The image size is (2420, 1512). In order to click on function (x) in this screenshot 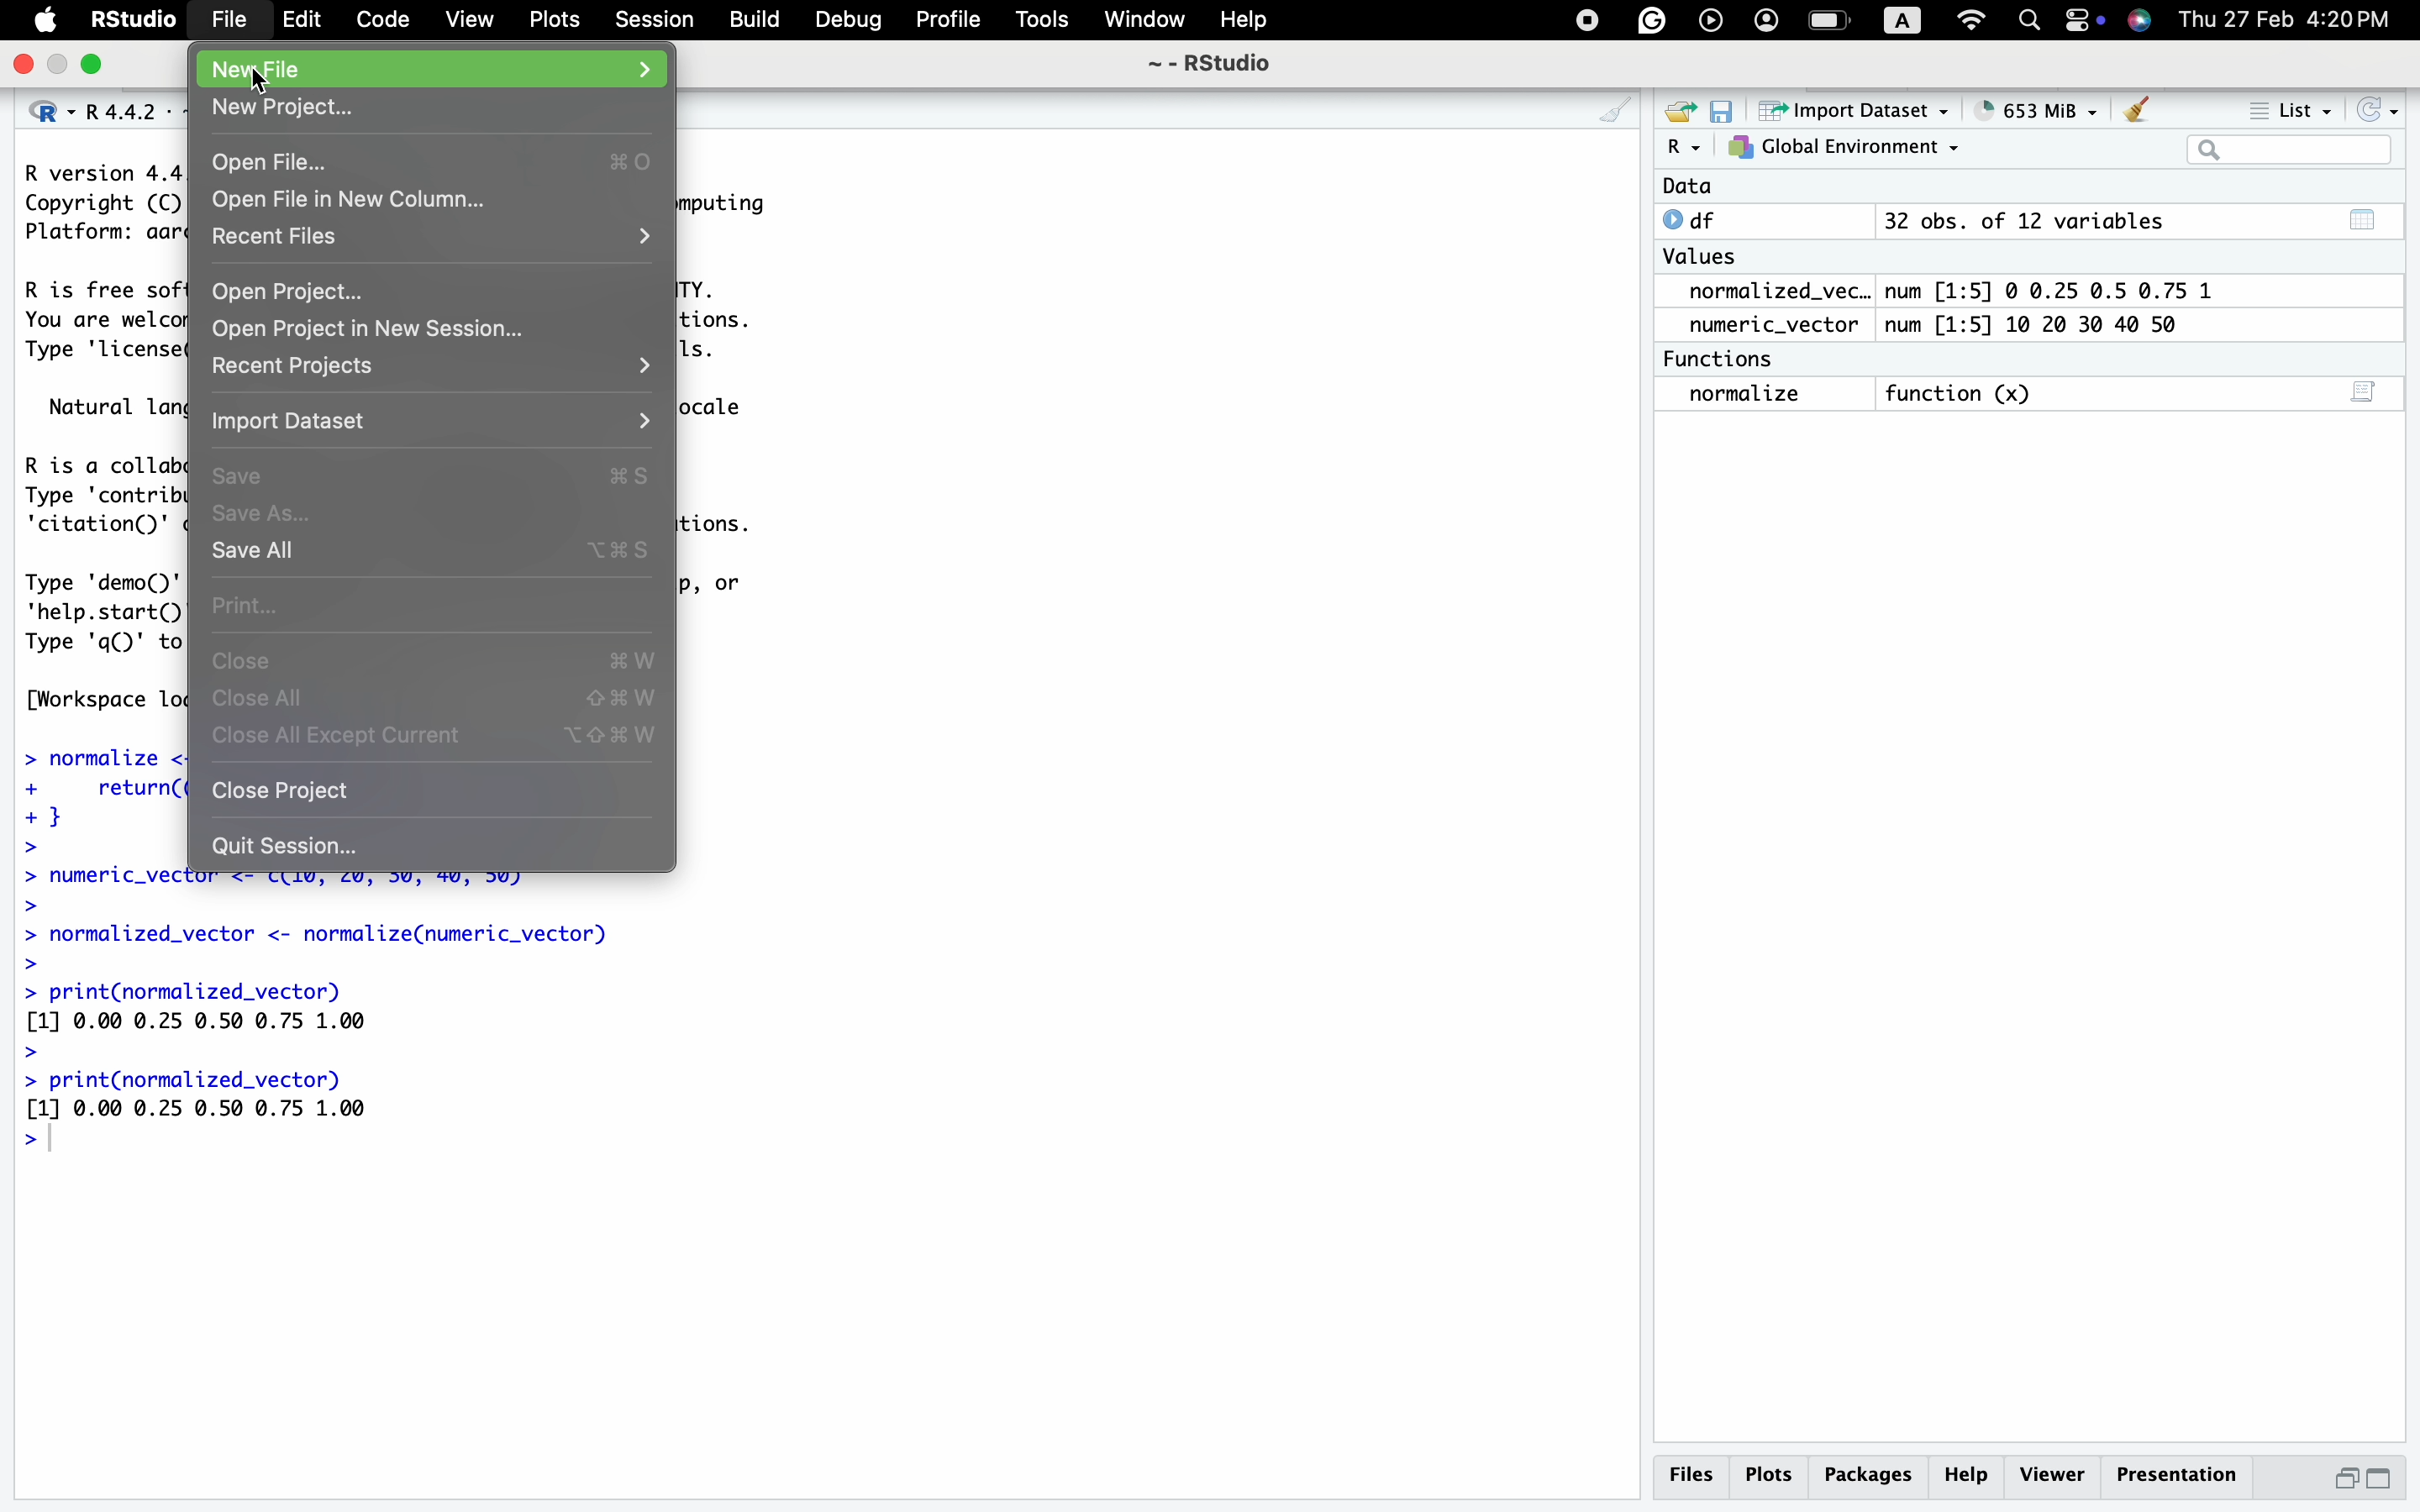, I will do `click(1966, 395)`.